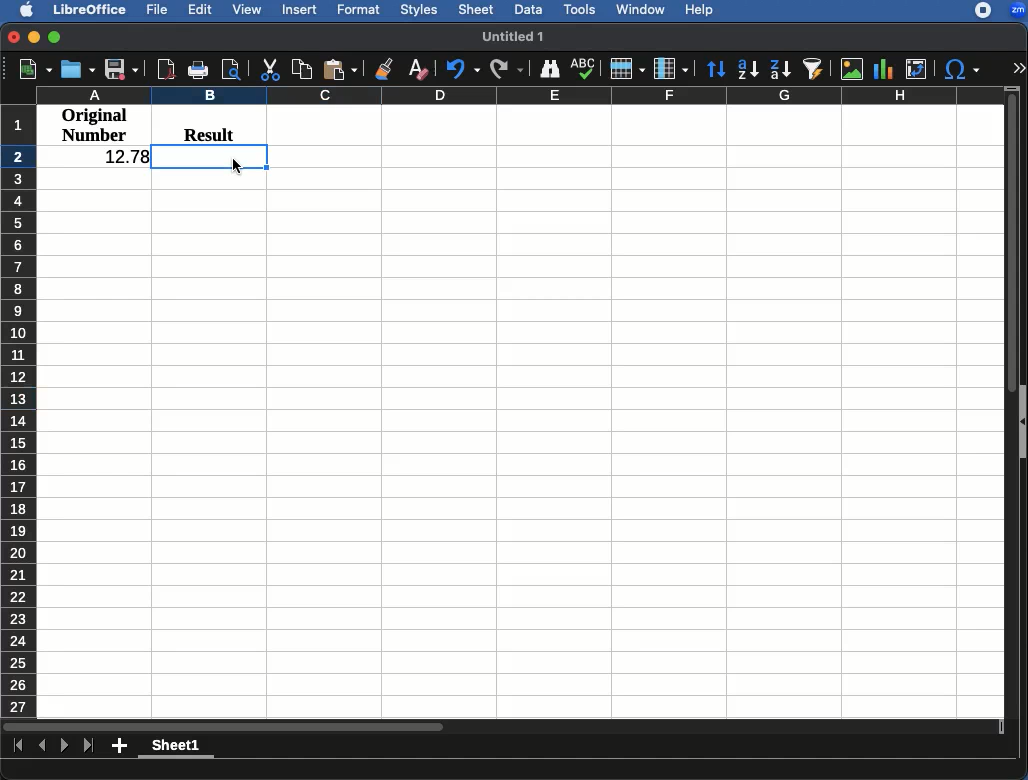 The image size is (1028, 780). I want to click on Cut, so click(267, 69).